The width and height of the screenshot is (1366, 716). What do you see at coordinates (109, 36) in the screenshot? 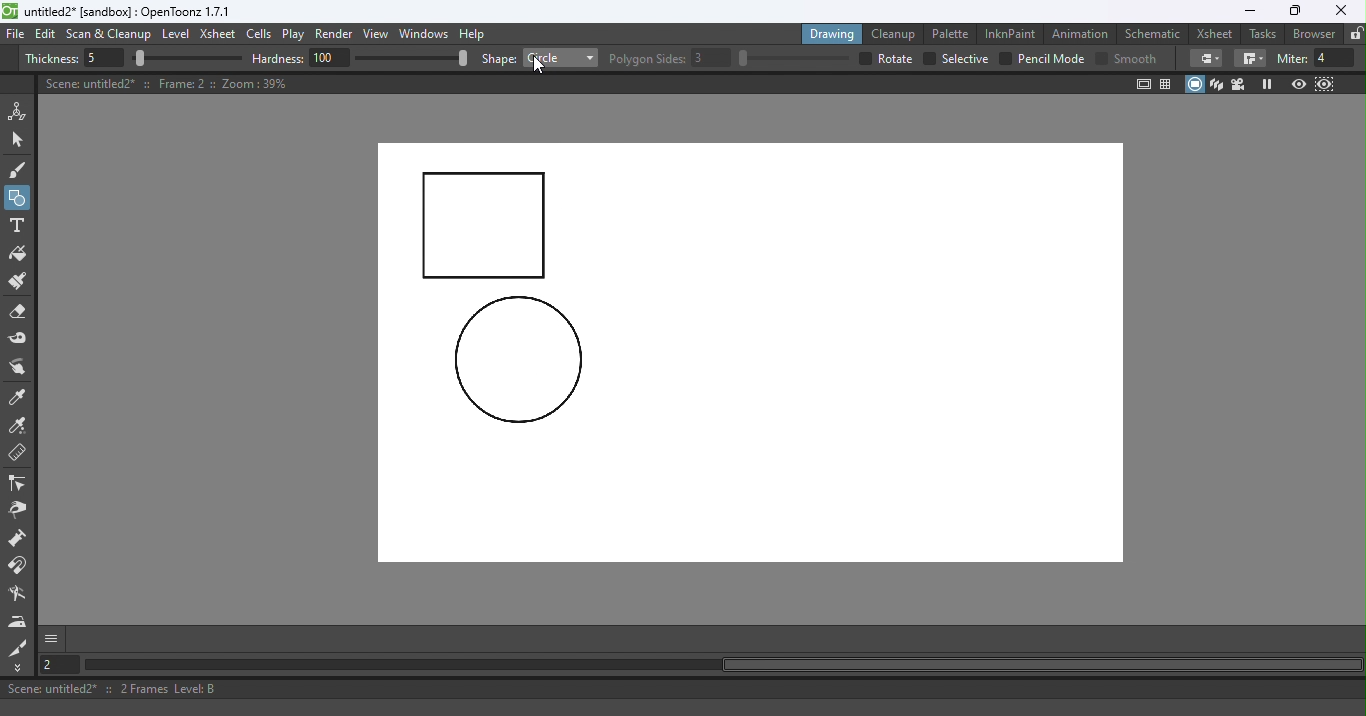
I see `Scan & Cleanup` at bounding box center [109, 36].